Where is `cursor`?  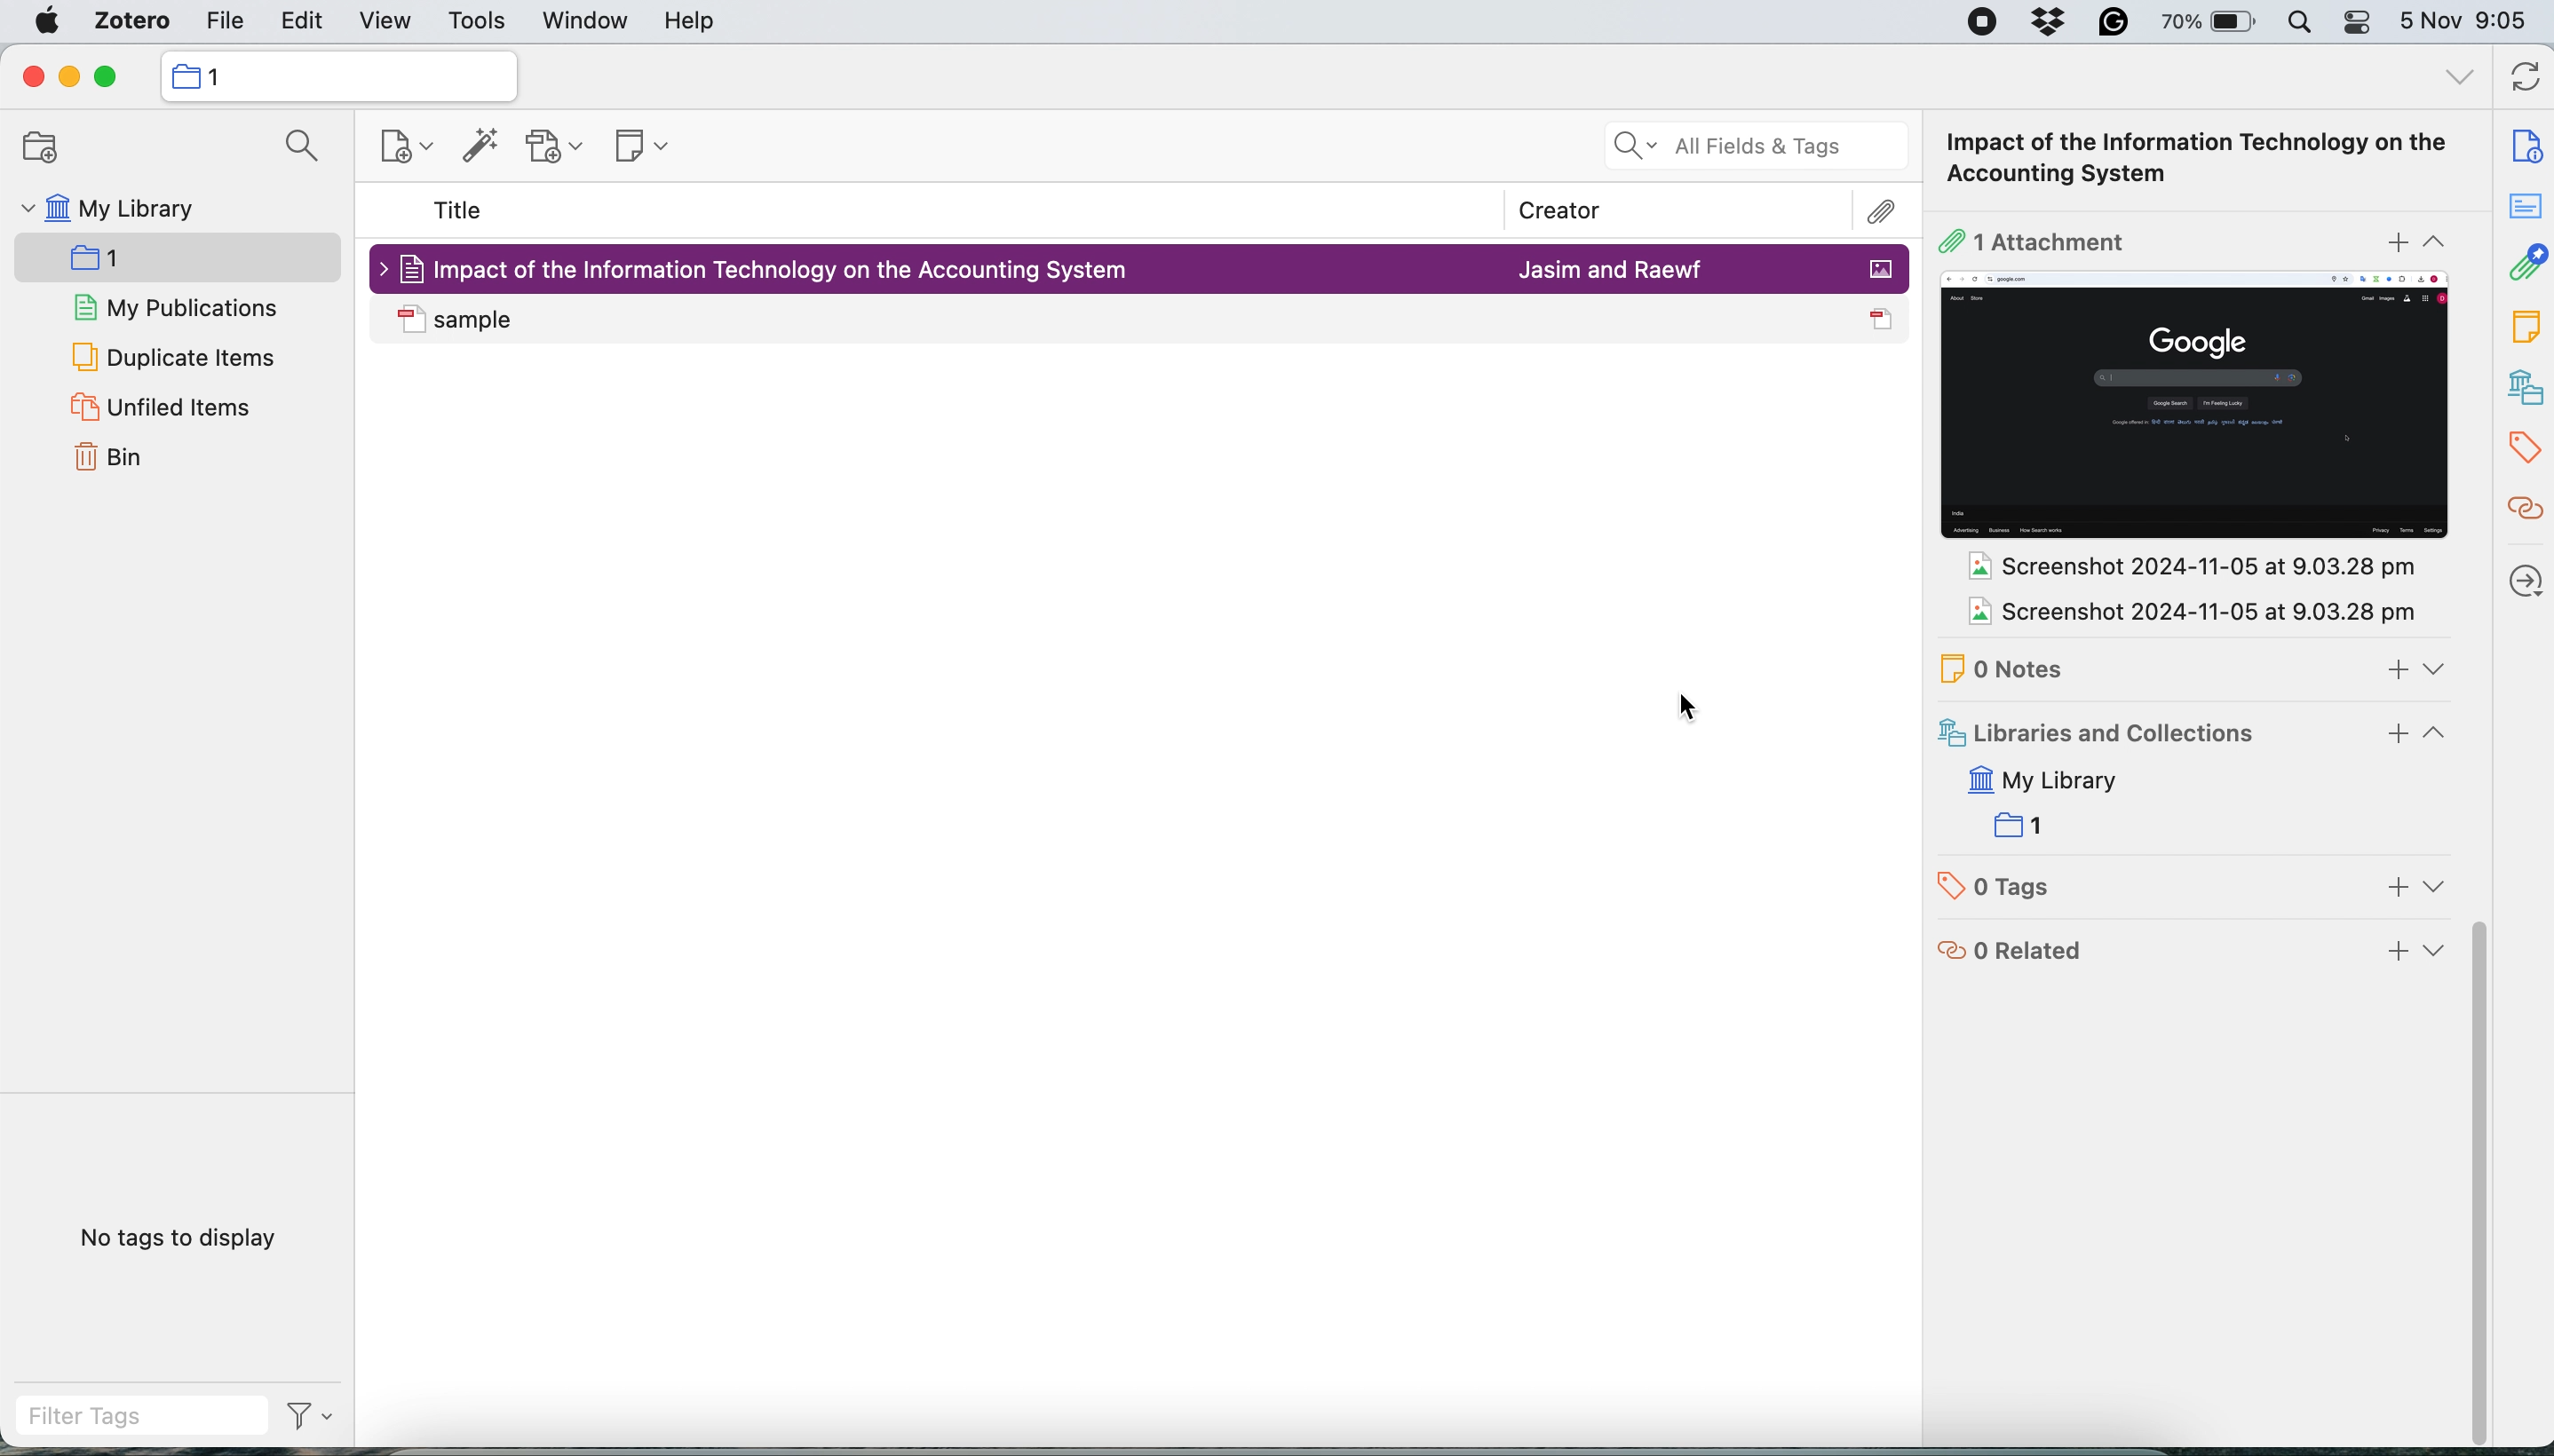
cursor is located at coordinates (1691, 713).